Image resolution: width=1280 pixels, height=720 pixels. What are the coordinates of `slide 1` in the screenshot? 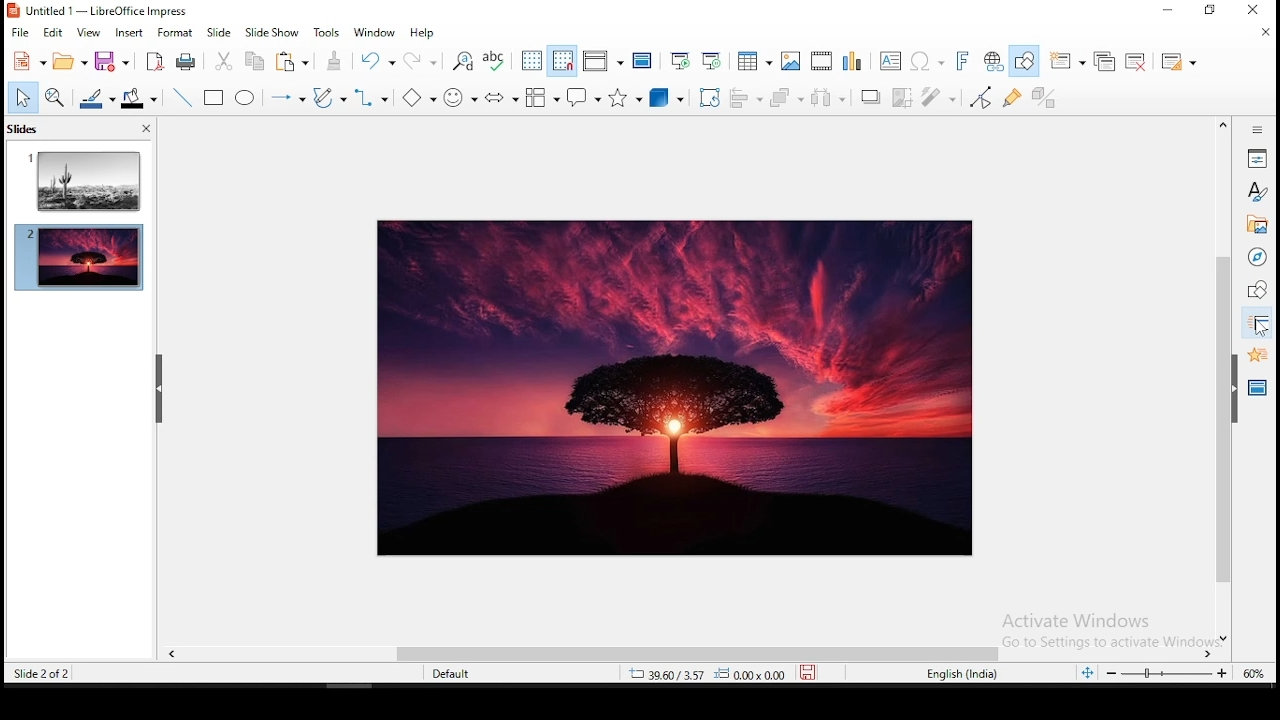 It's located at (81, 182).